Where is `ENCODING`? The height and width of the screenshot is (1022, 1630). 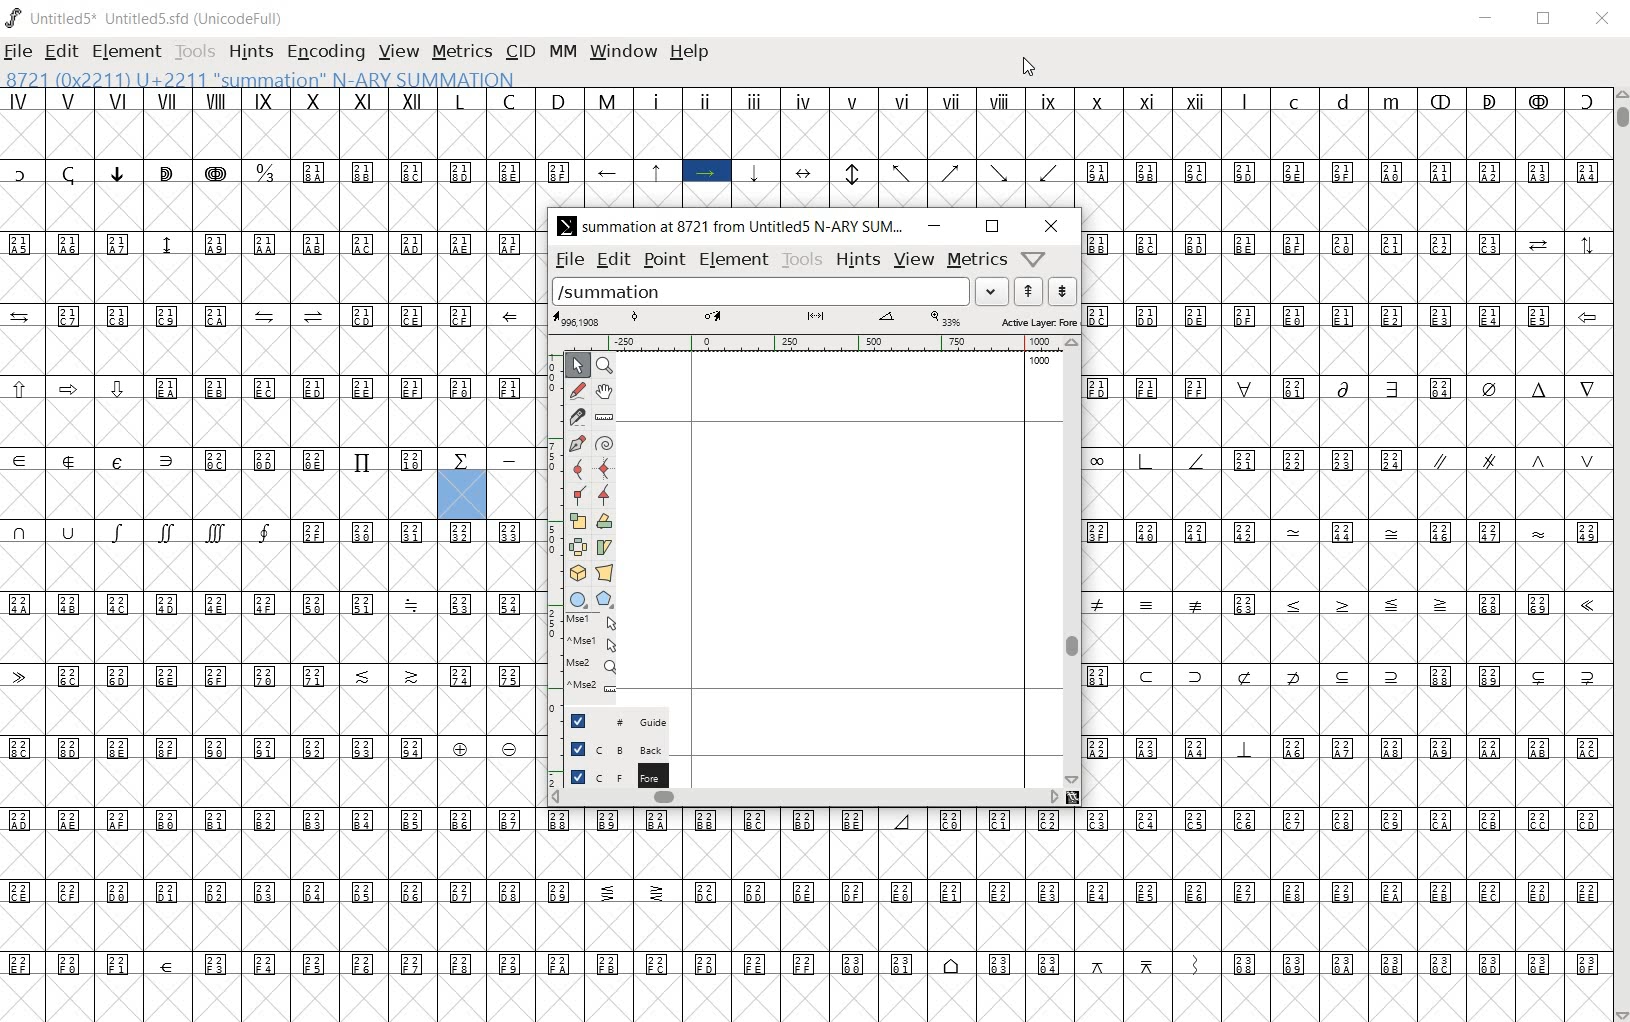
ENCODING is located at coordinates (324, 50).